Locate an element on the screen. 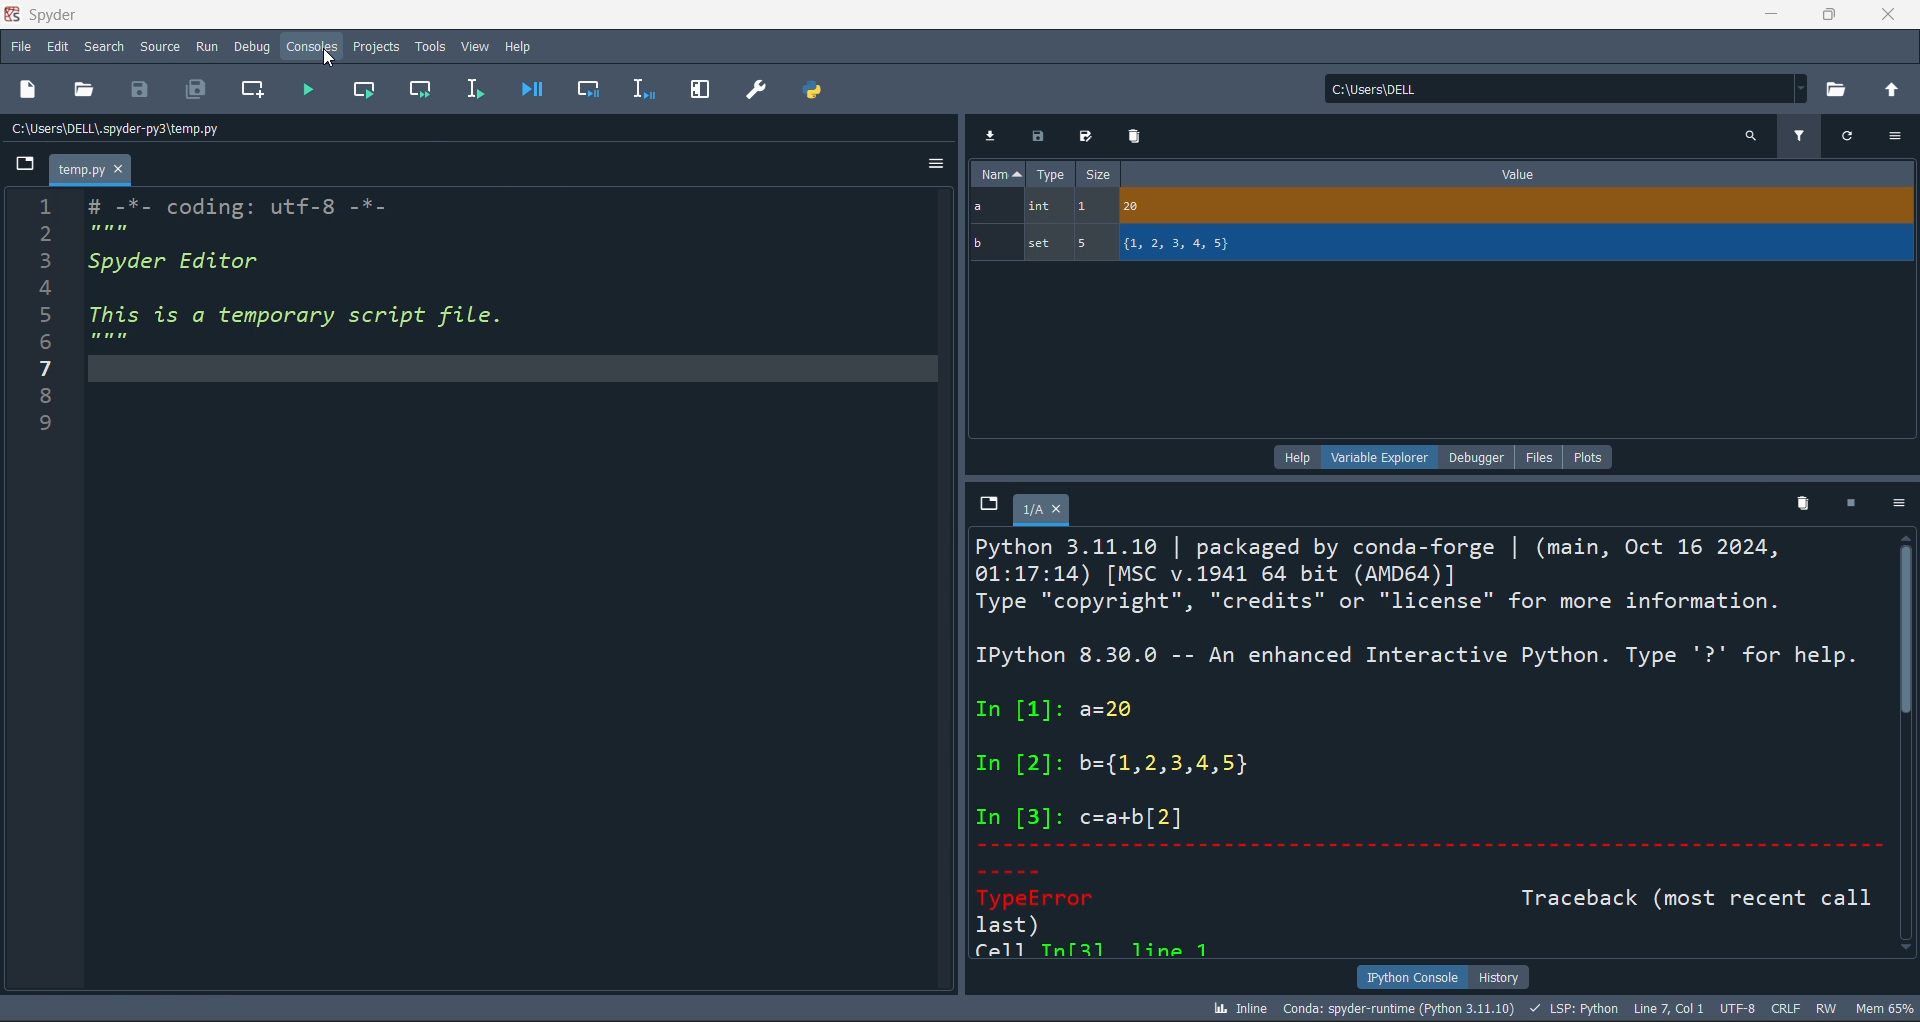  1 # -*- coding: utf-8 -*-

PRET

3 Spyder Editor

4

5 This is a temporary script file.
g mew

7/

8

c) is located at coordinates (325, 325).